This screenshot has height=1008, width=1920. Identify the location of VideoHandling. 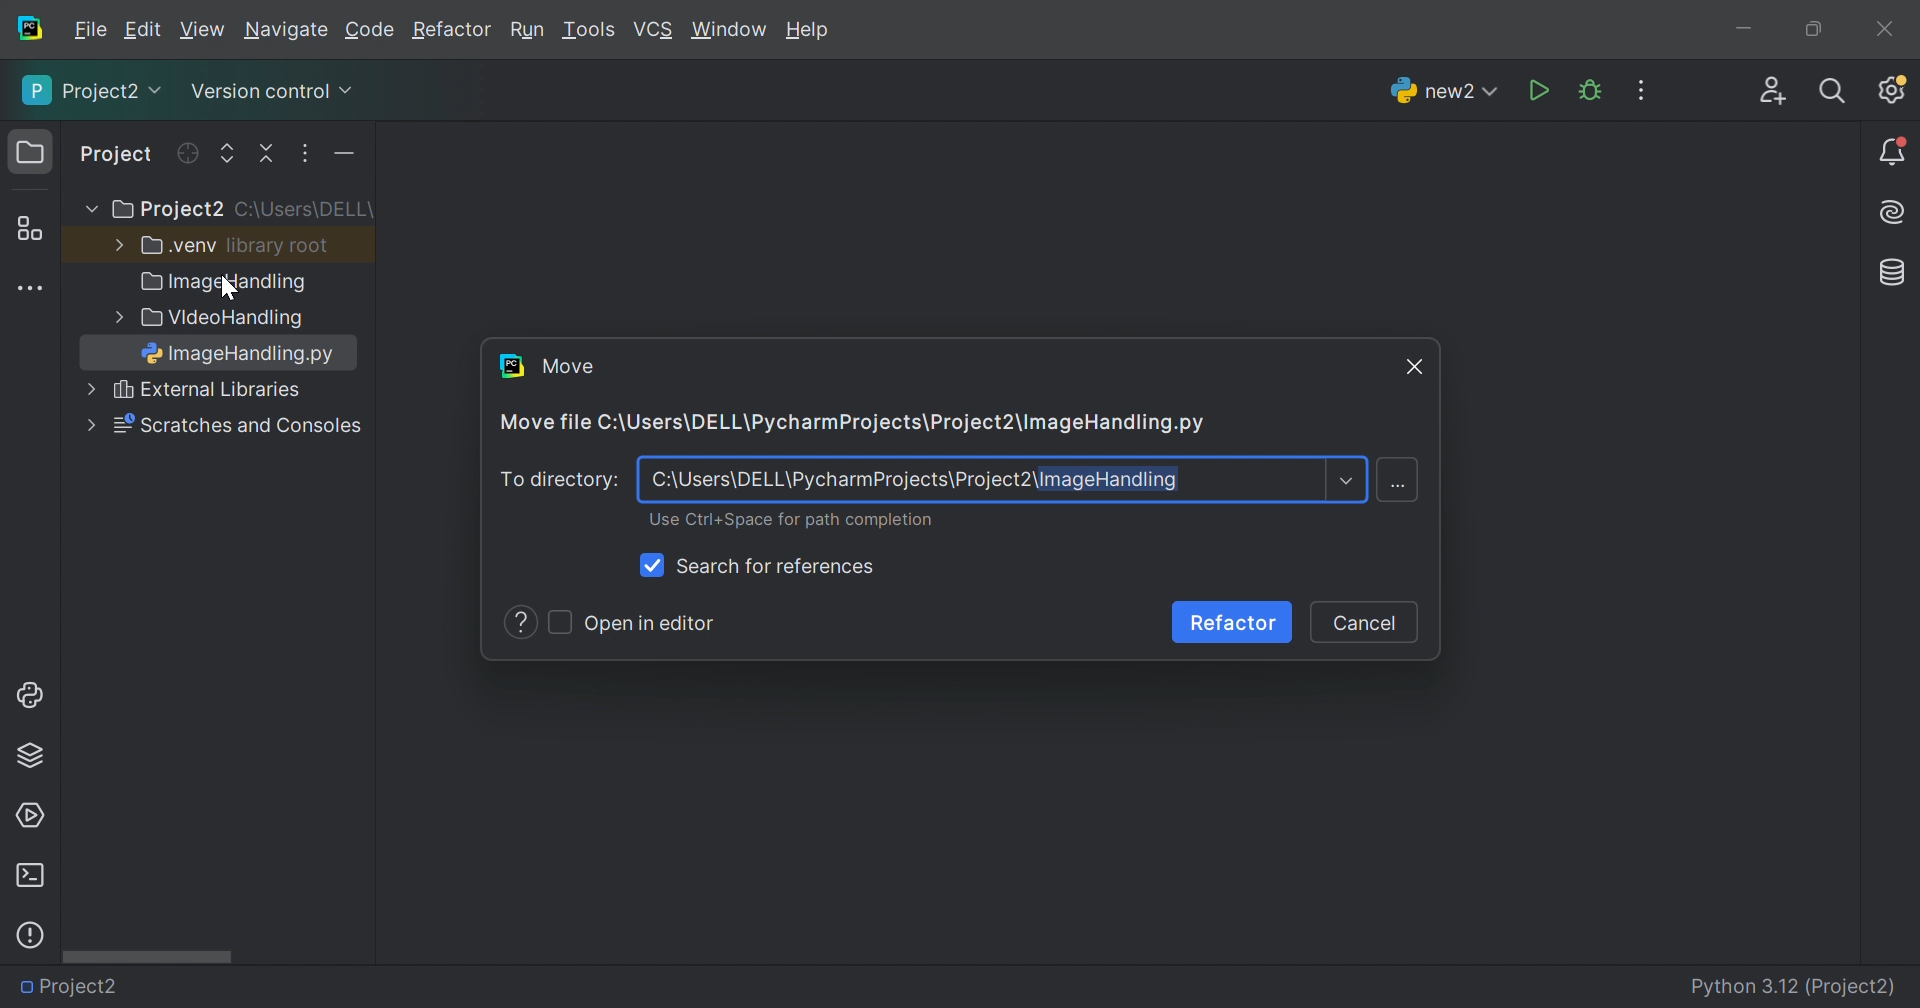
(226, 320).